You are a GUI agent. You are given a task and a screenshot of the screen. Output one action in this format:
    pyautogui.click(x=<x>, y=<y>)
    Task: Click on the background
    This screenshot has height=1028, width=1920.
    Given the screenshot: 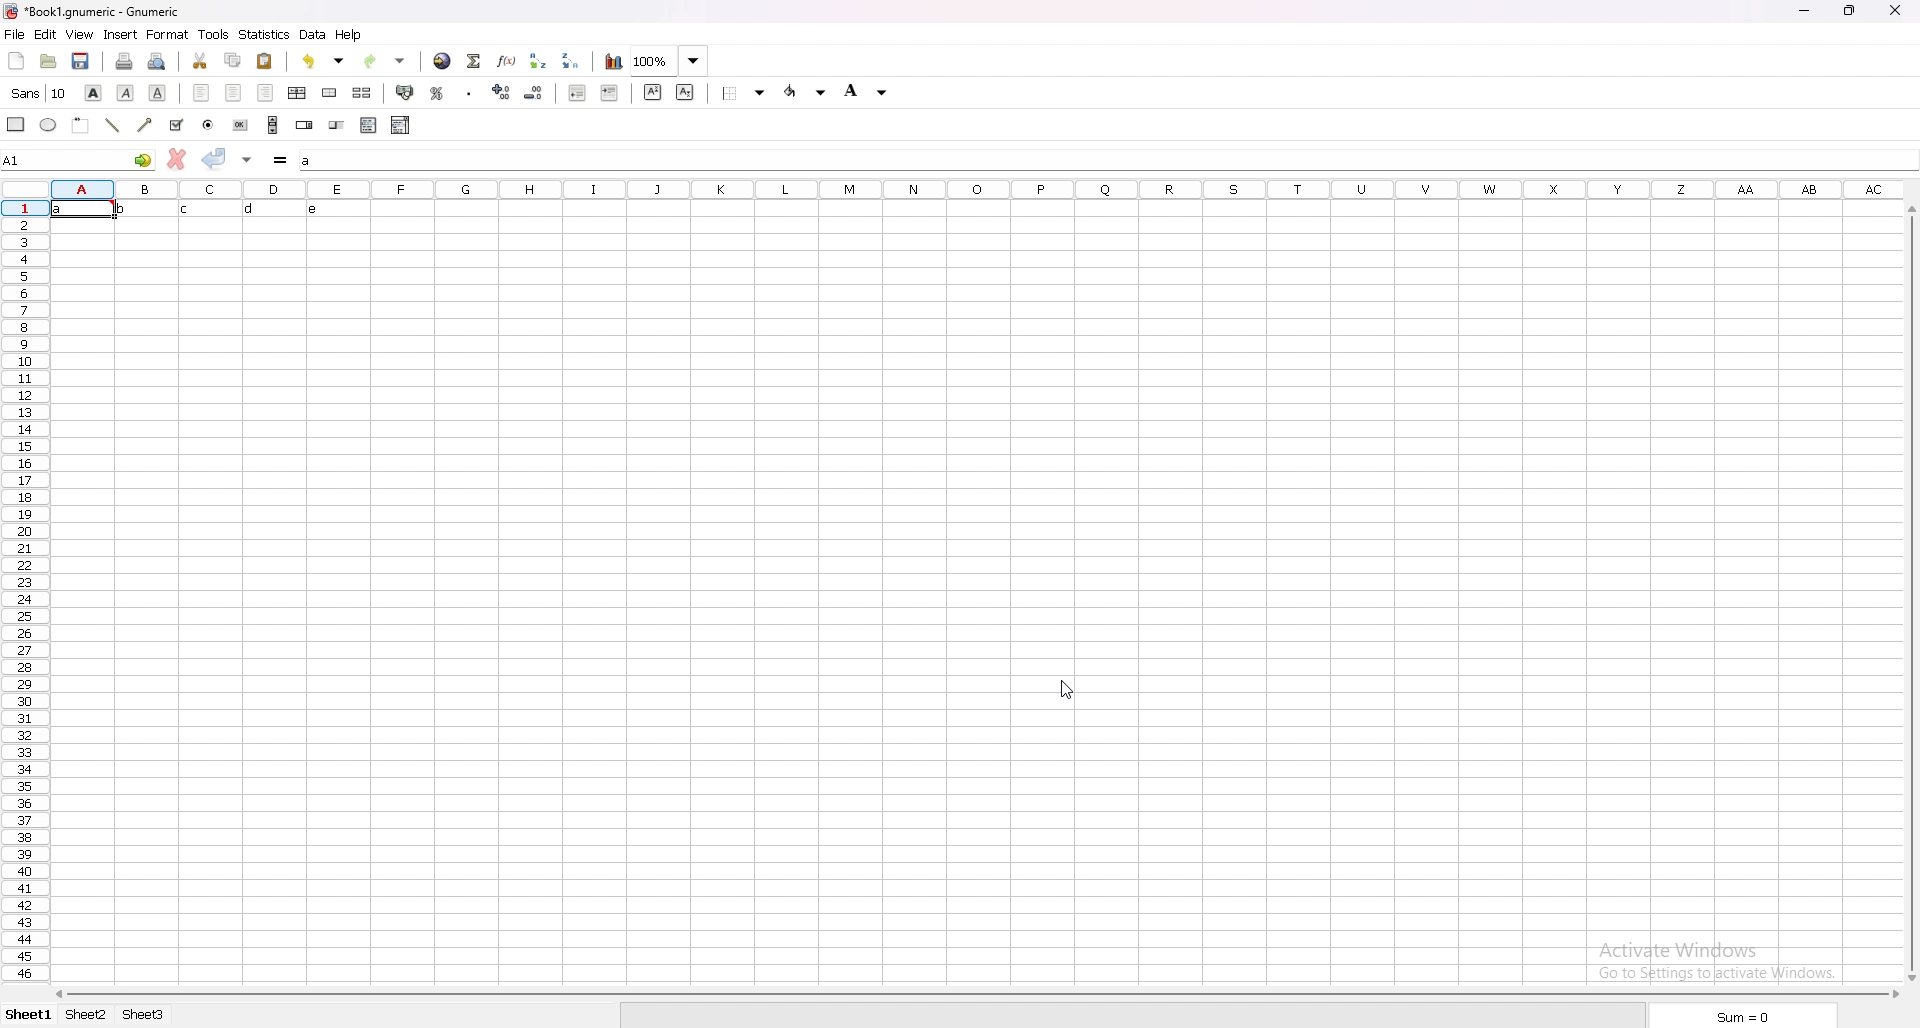 What is the action you would take?
    pyautogui.click(x=867, y=90)
    